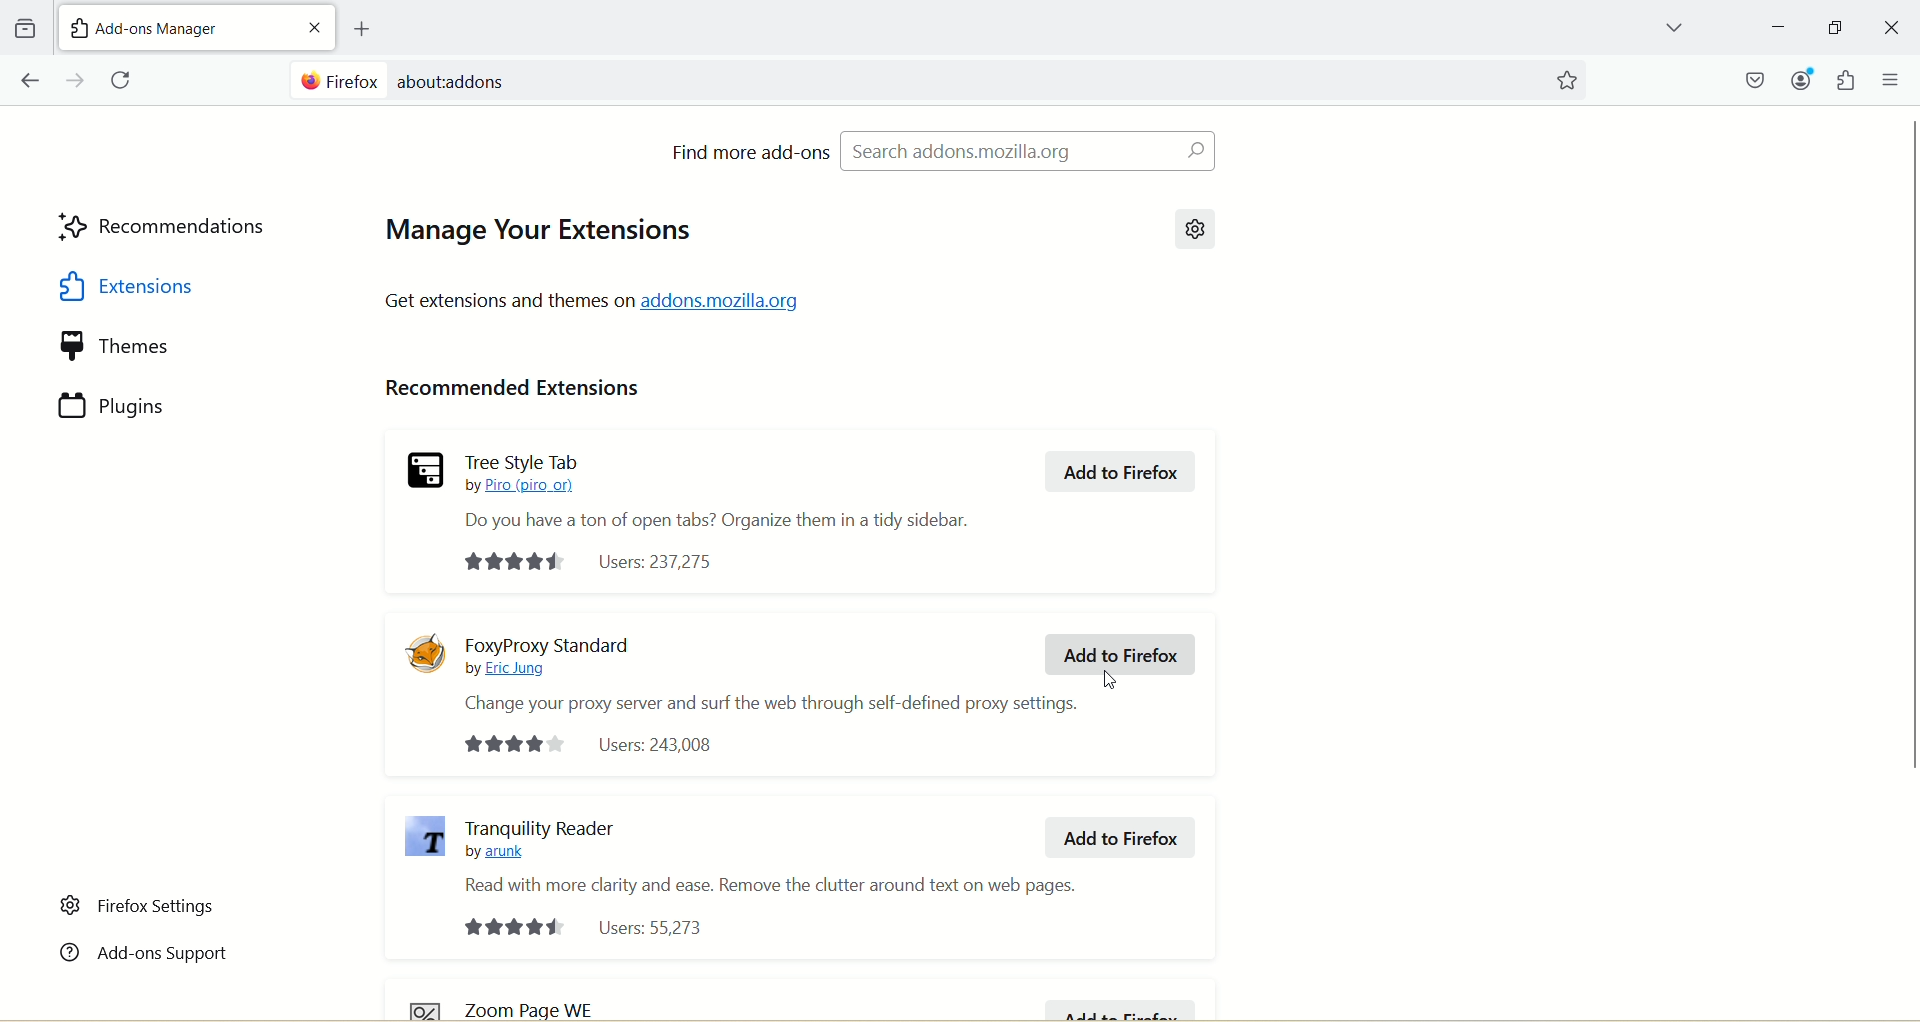  Describe the element at coordinates (594, 301) in the screenshot. I see `Get extensions and themes on addons.mozilla.org` at that location.